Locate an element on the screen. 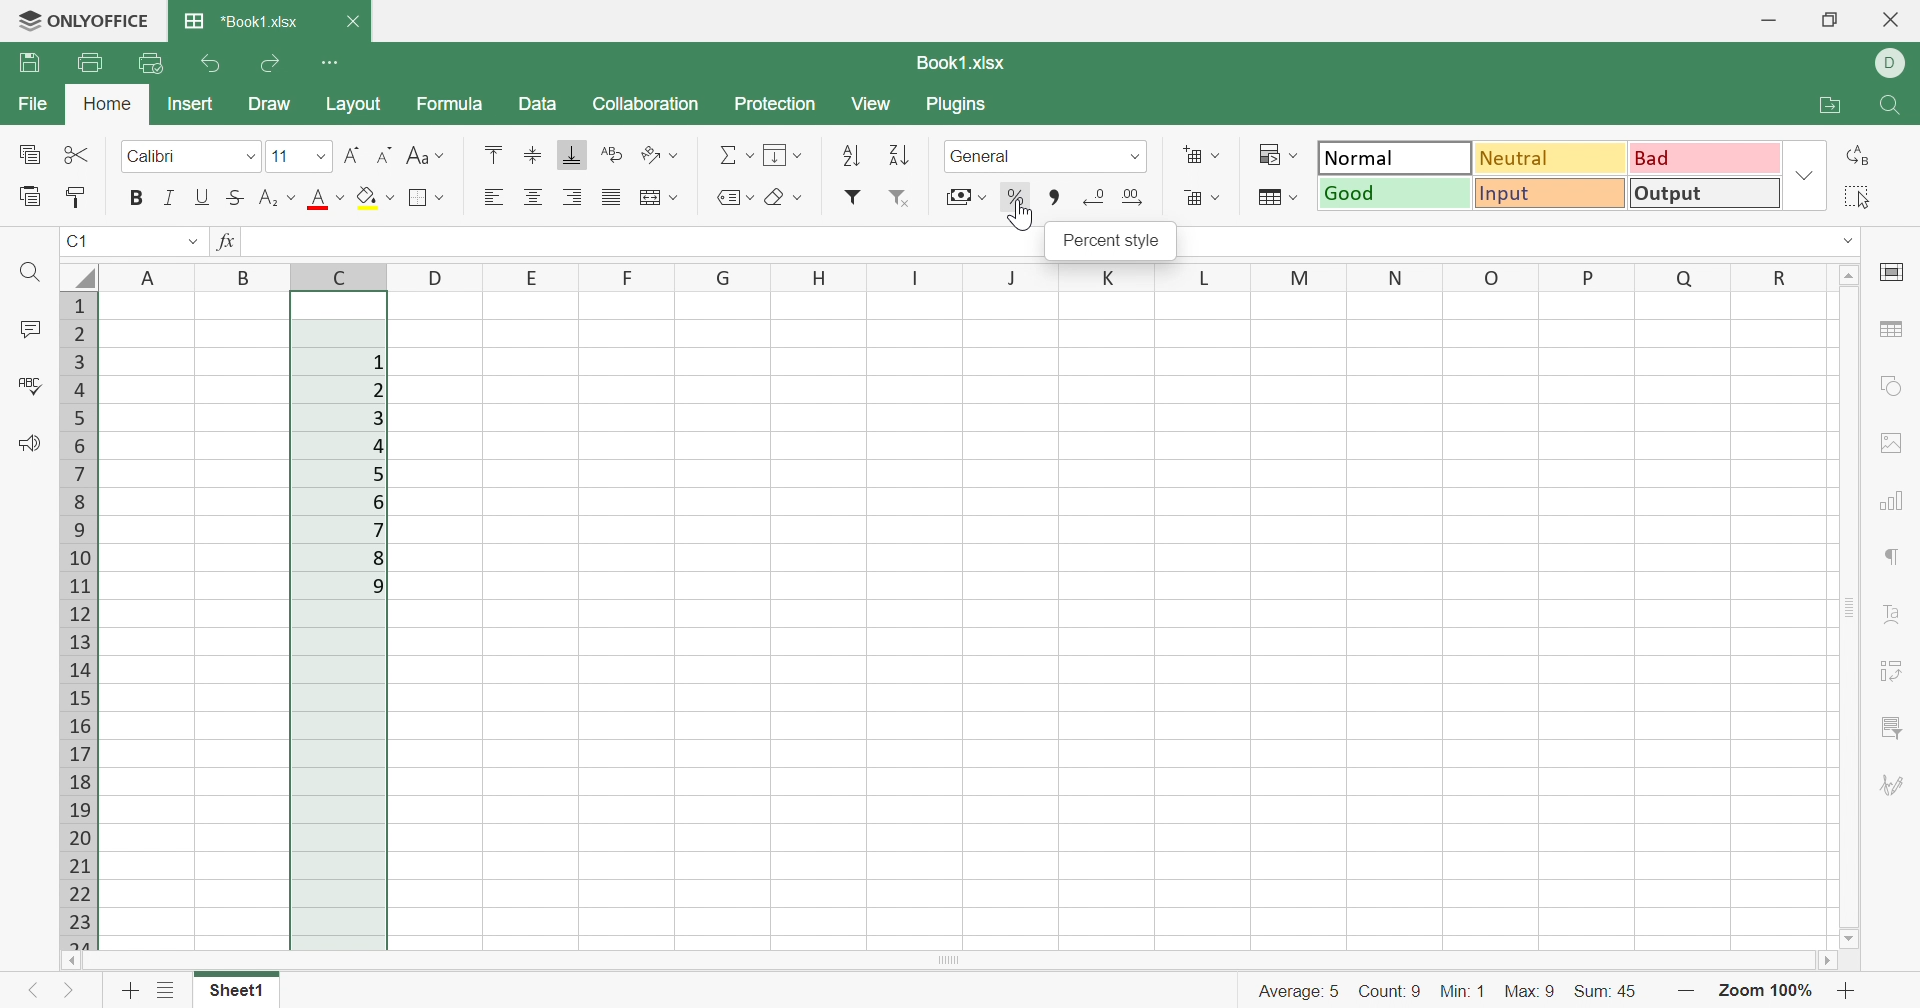  Feedback & Support is located at coordinates (27, 446).